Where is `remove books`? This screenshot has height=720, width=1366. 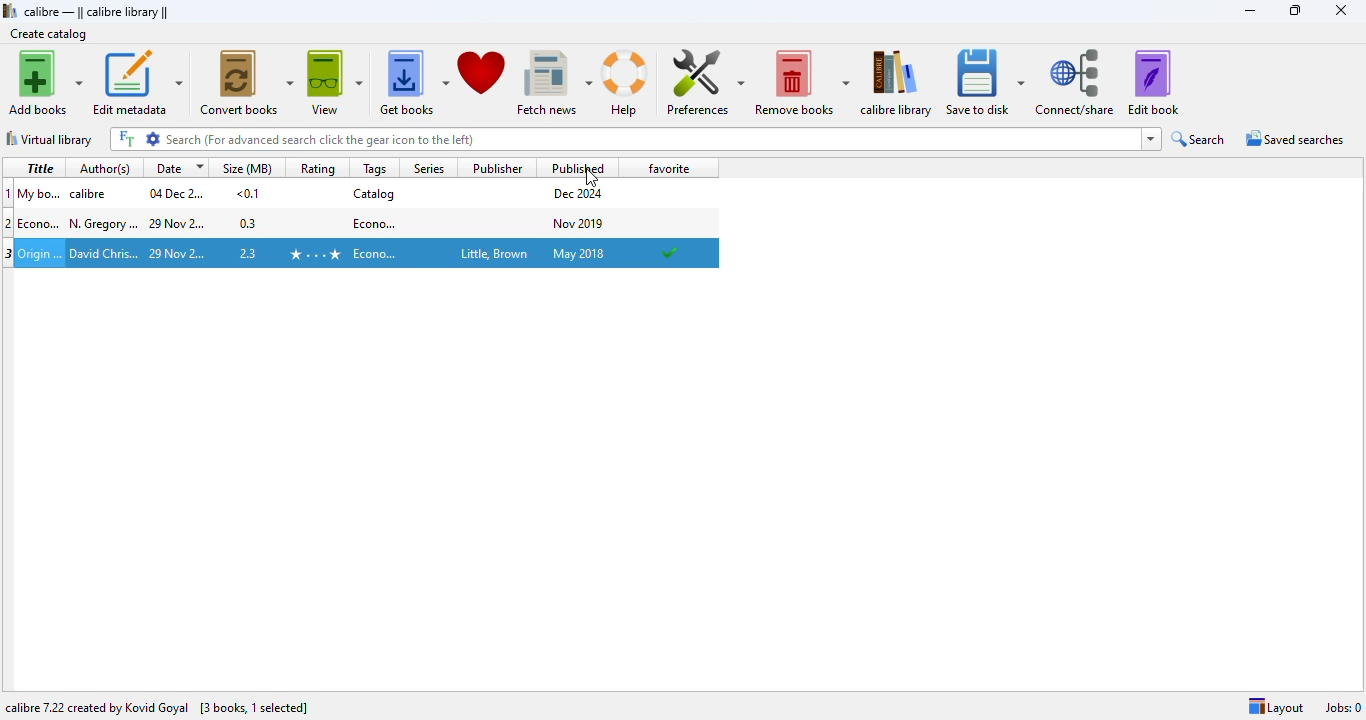 remove books is located at coordinates (801, 83).